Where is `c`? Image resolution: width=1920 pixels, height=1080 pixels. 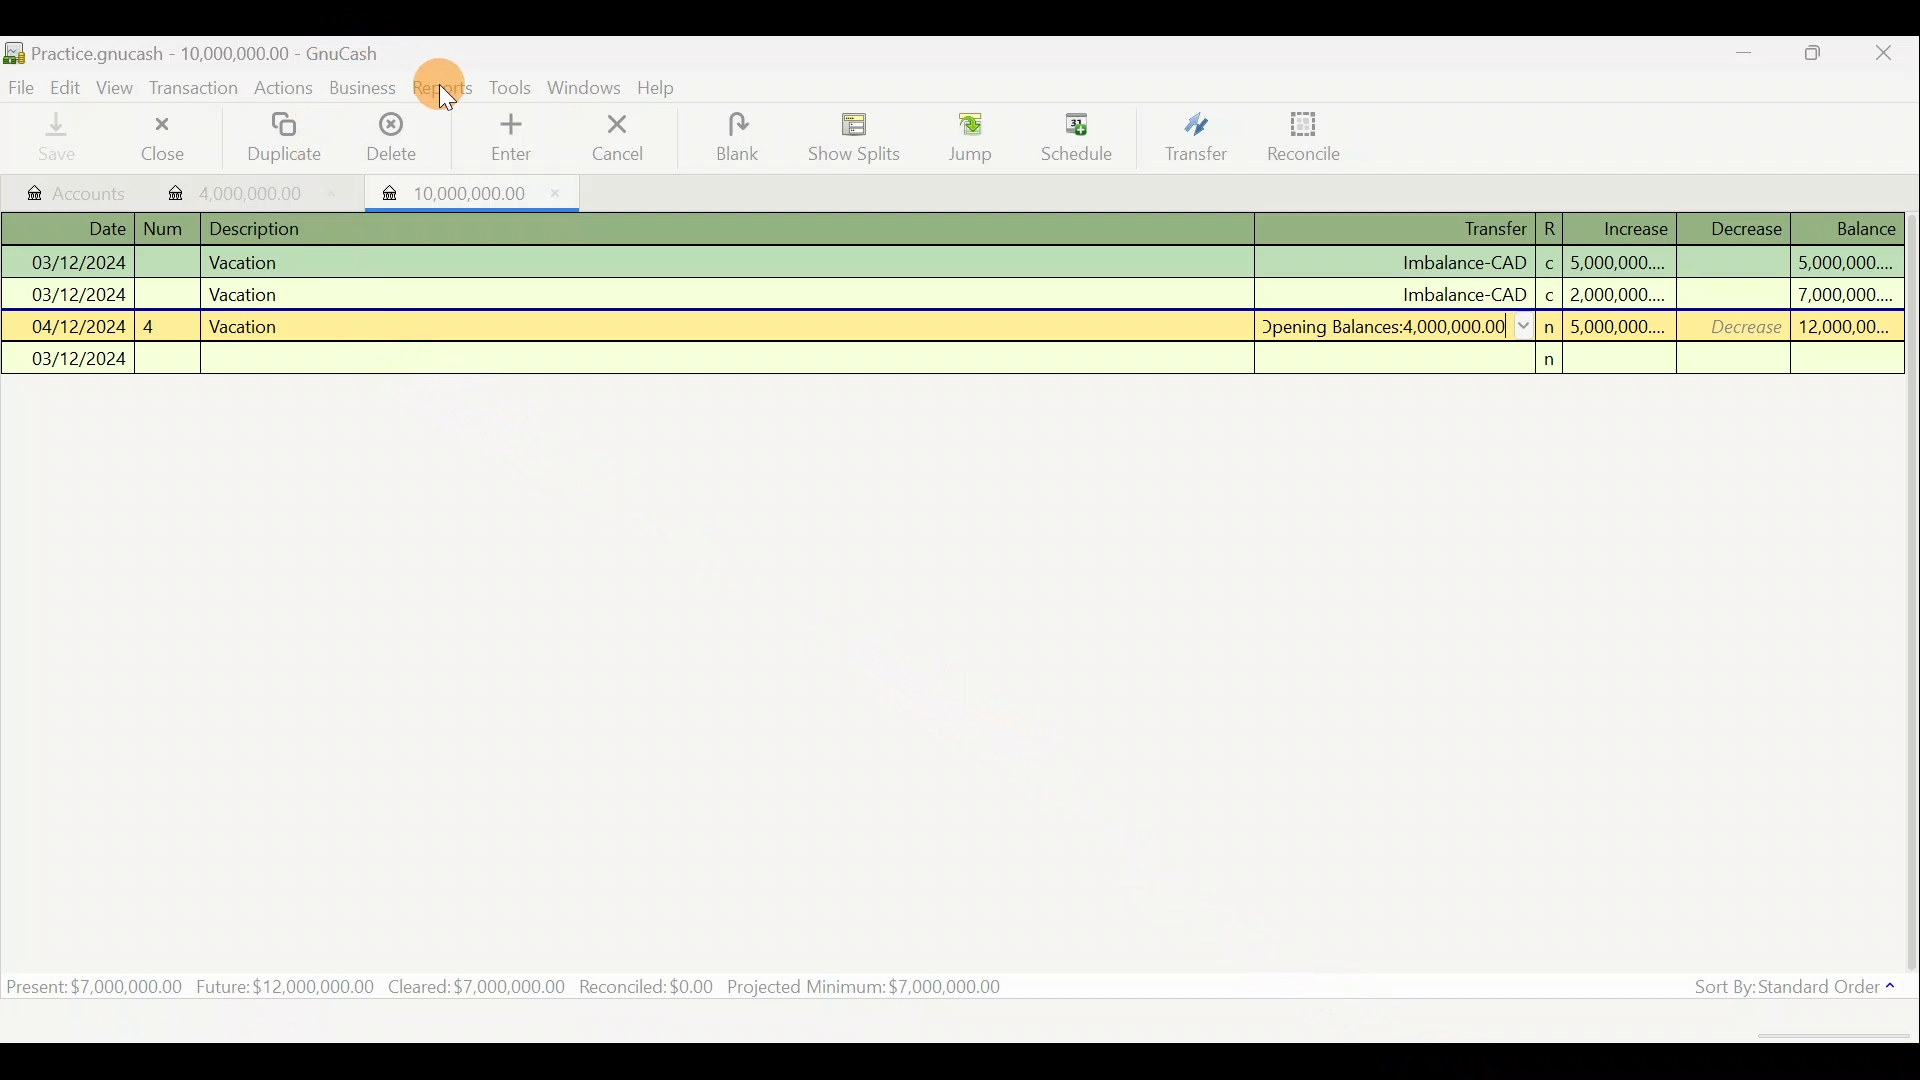
c is located at coordinates (1551, 296).